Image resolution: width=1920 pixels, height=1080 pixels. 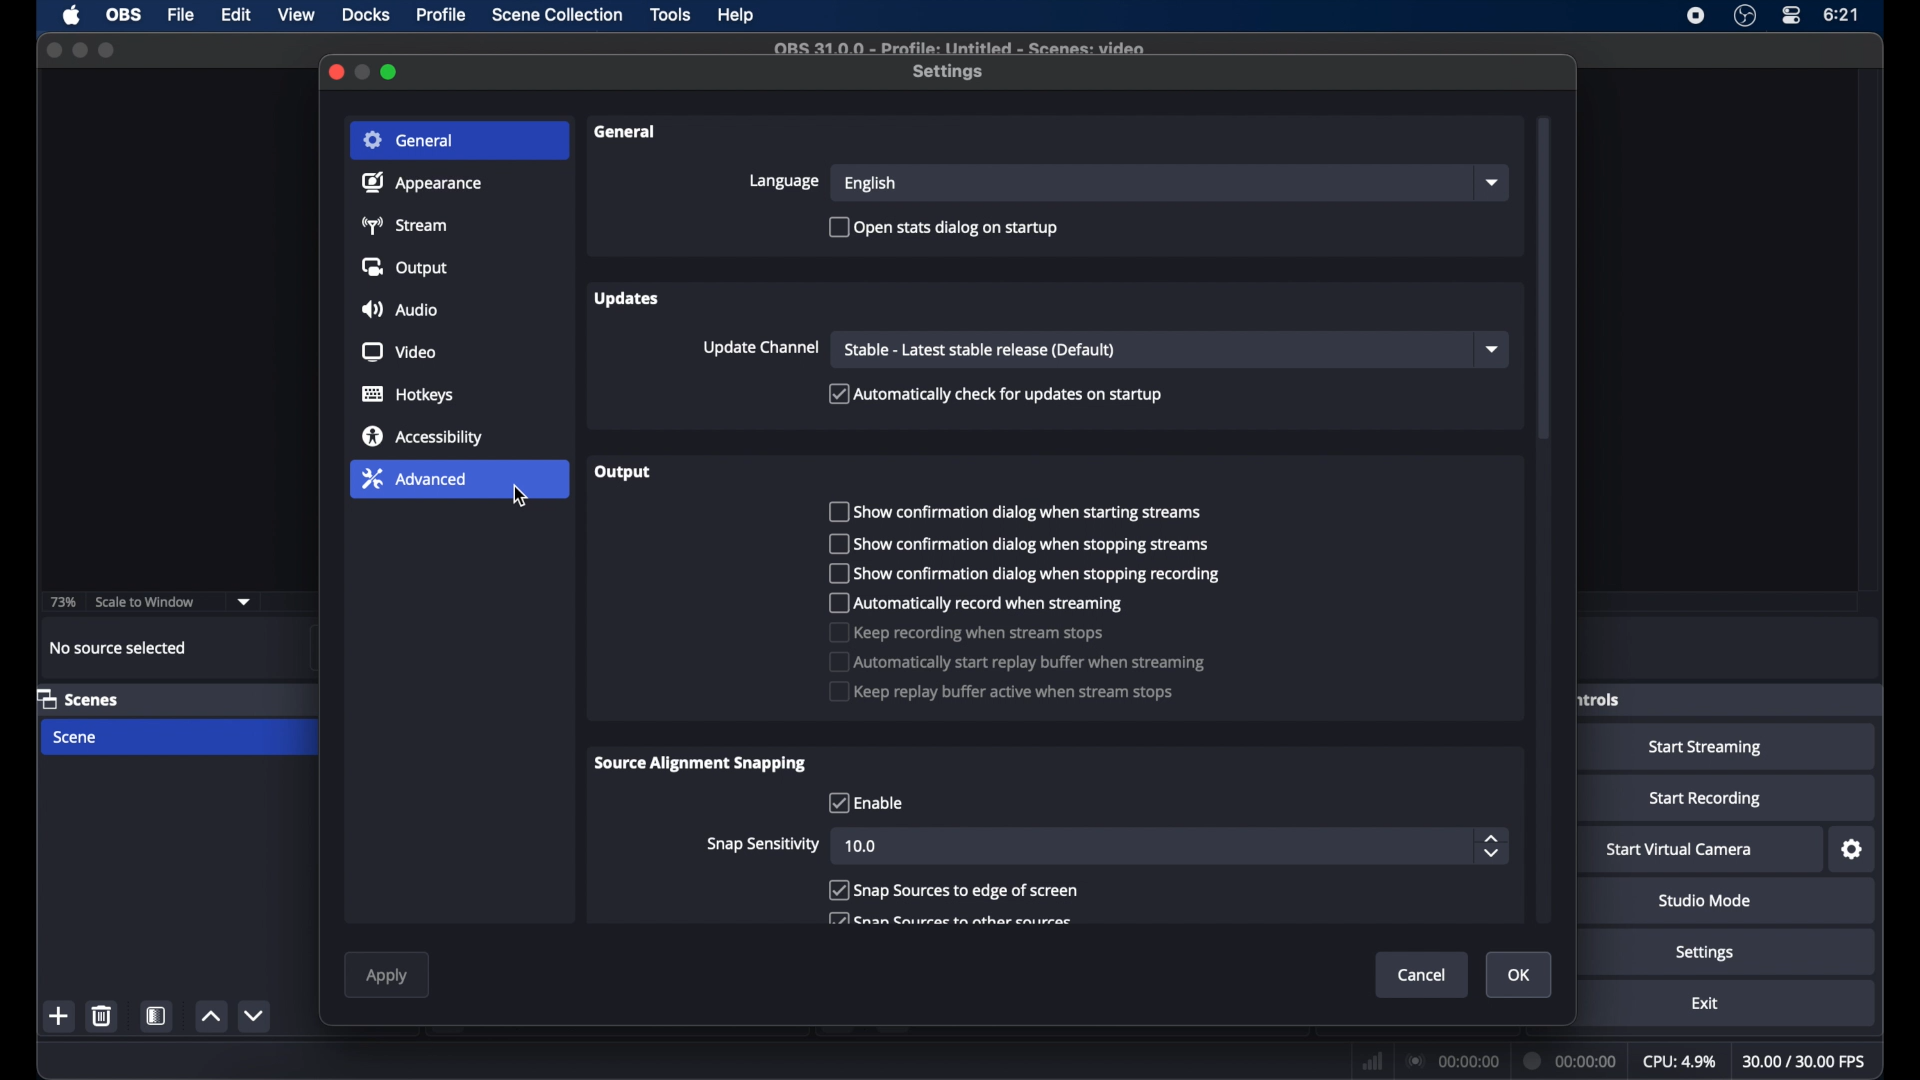 What do you see at coordinates (1706, 747) in the screenshot?
I see `start streaming` at bounding box center [1706, 747].